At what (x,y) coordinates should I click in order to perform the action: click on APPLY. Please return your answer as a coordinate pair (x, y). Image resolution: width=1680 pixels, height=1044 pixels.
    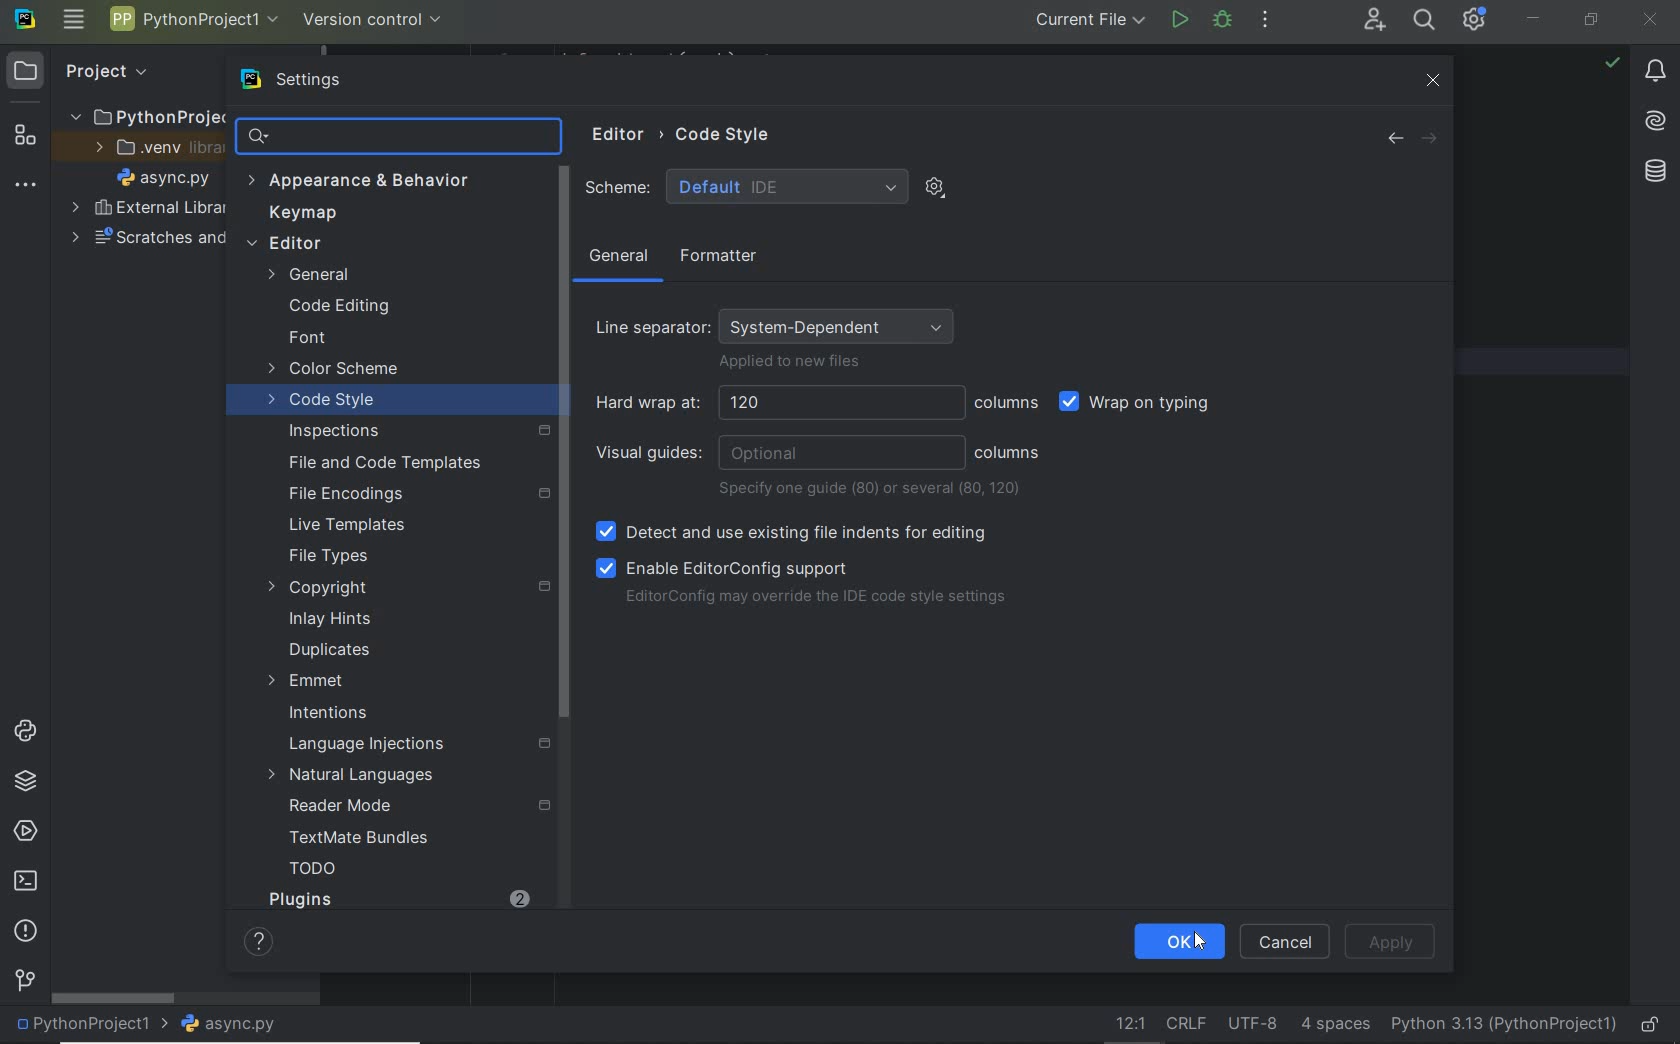
    Looking at the image, I should click on (1394, 942).